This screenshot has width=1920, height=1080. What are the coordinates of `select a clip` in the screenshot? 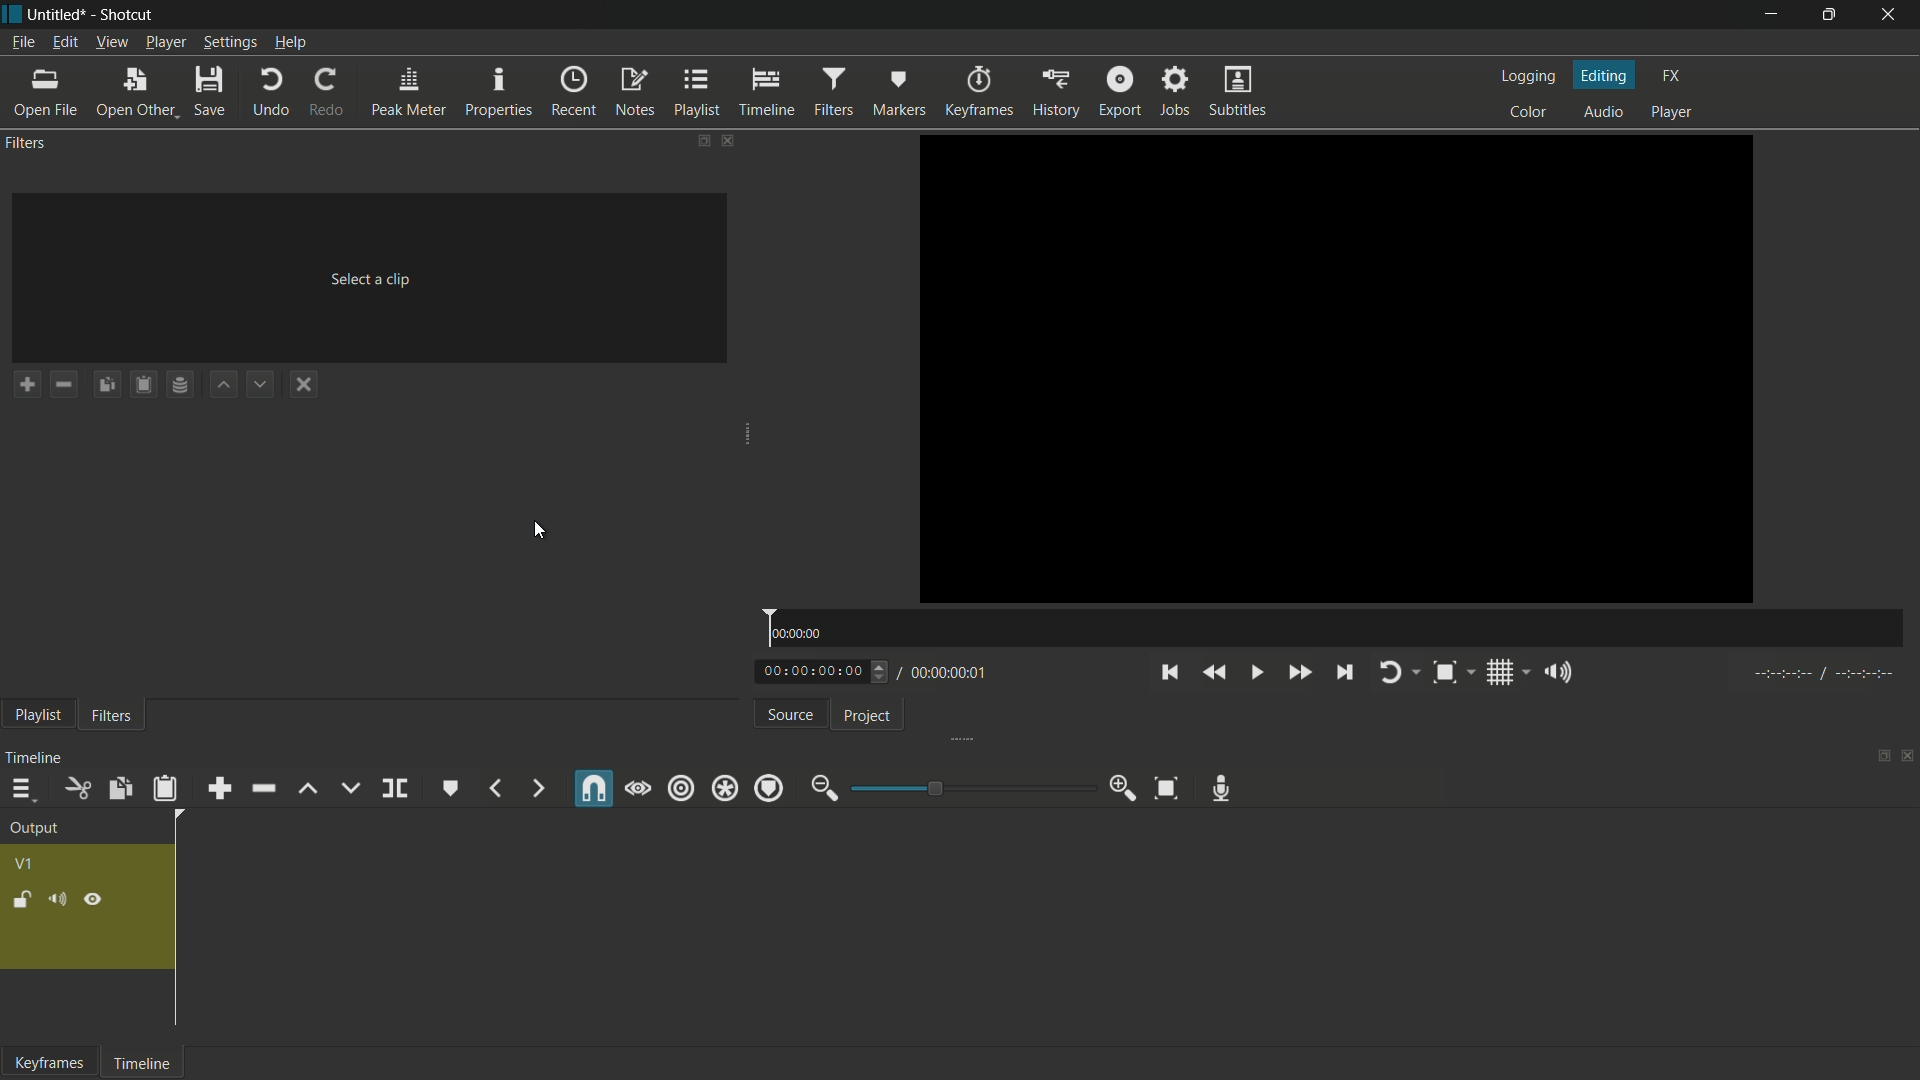 It's located at (370, 278).